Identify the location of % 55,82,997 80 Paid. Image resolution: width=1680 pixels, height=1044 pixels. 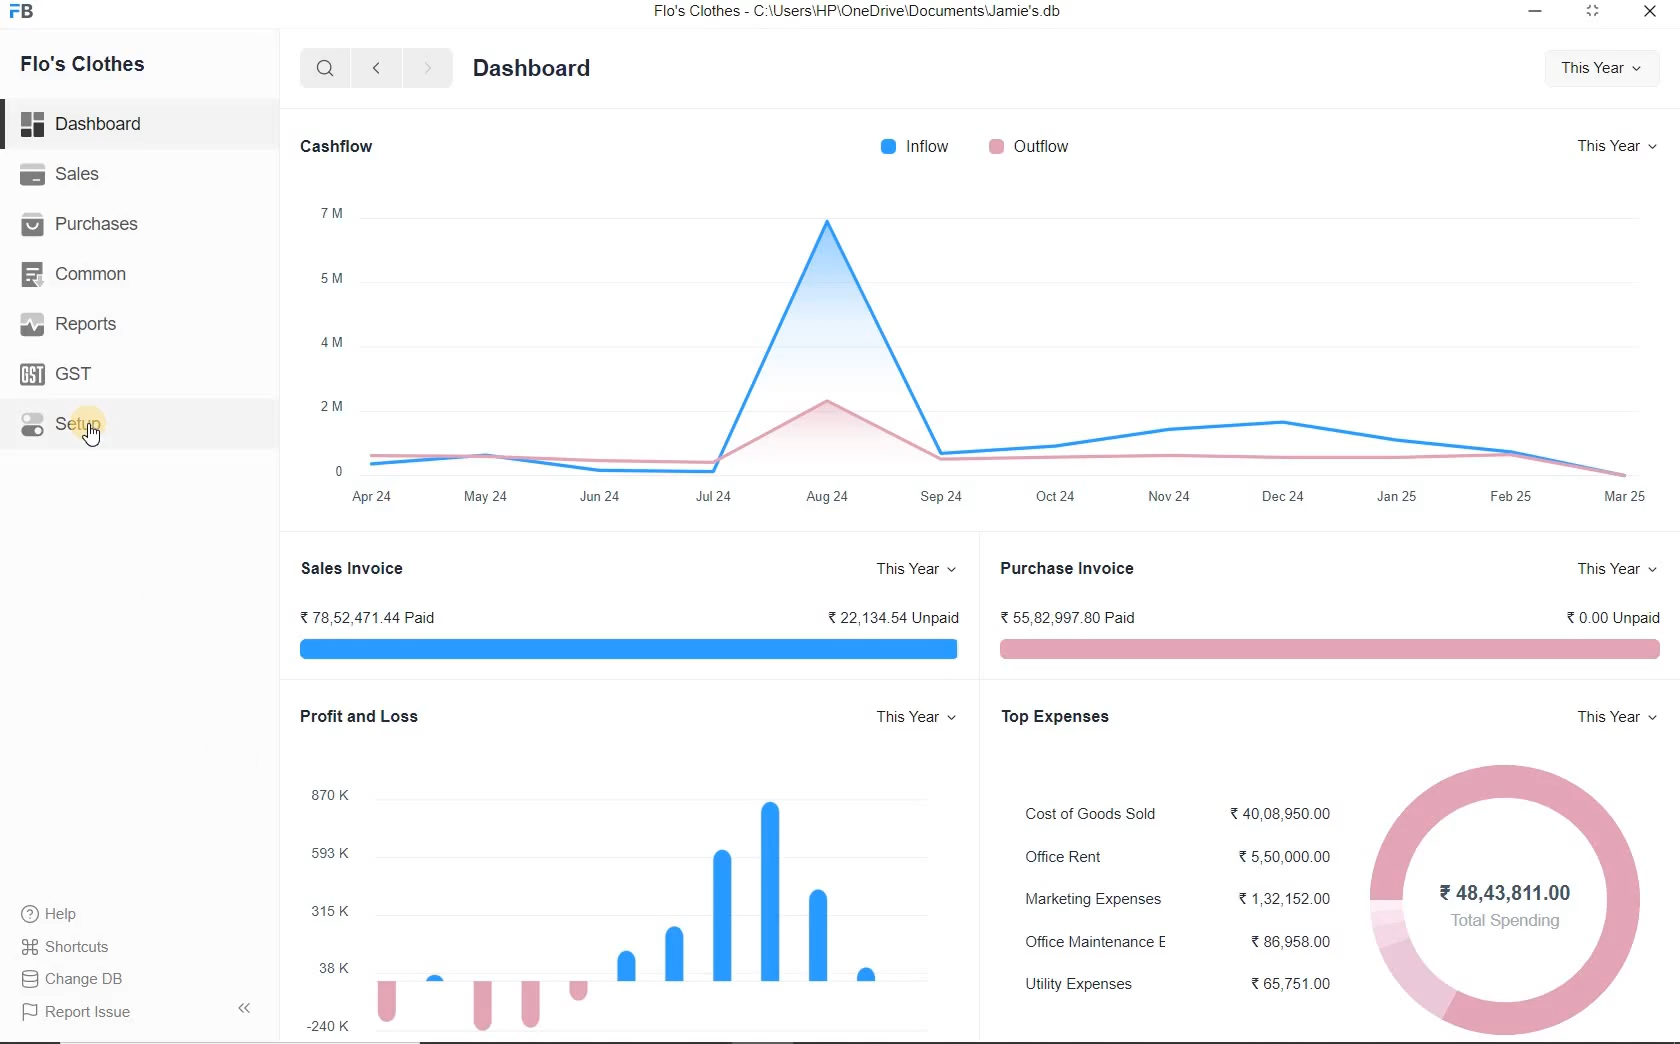
(1068, 618).